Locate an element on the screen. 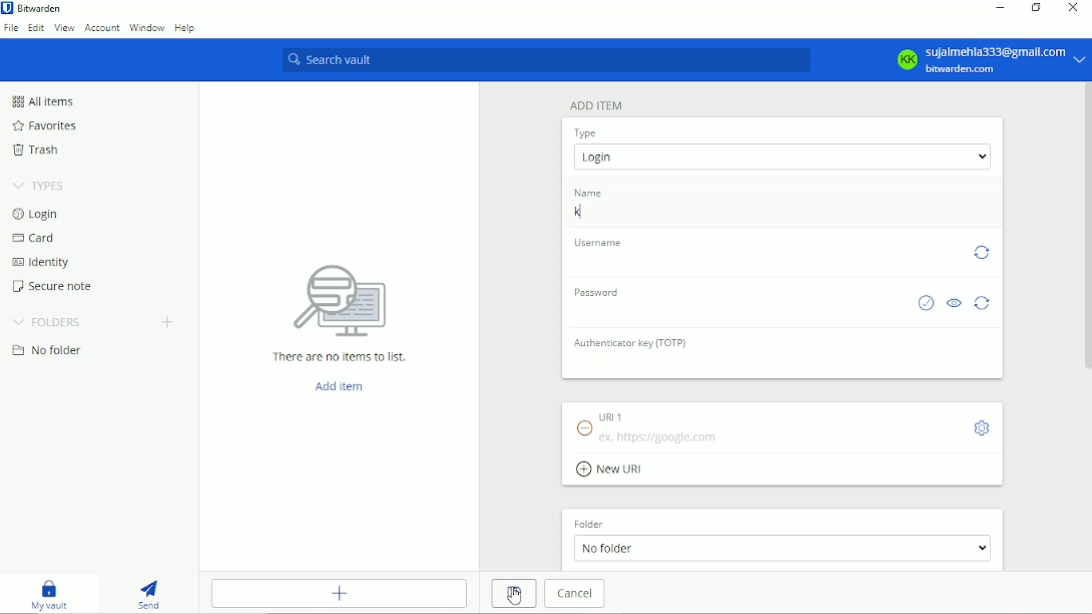 The image size is (1092, 614). Folder is located at coordinates (586, 524).